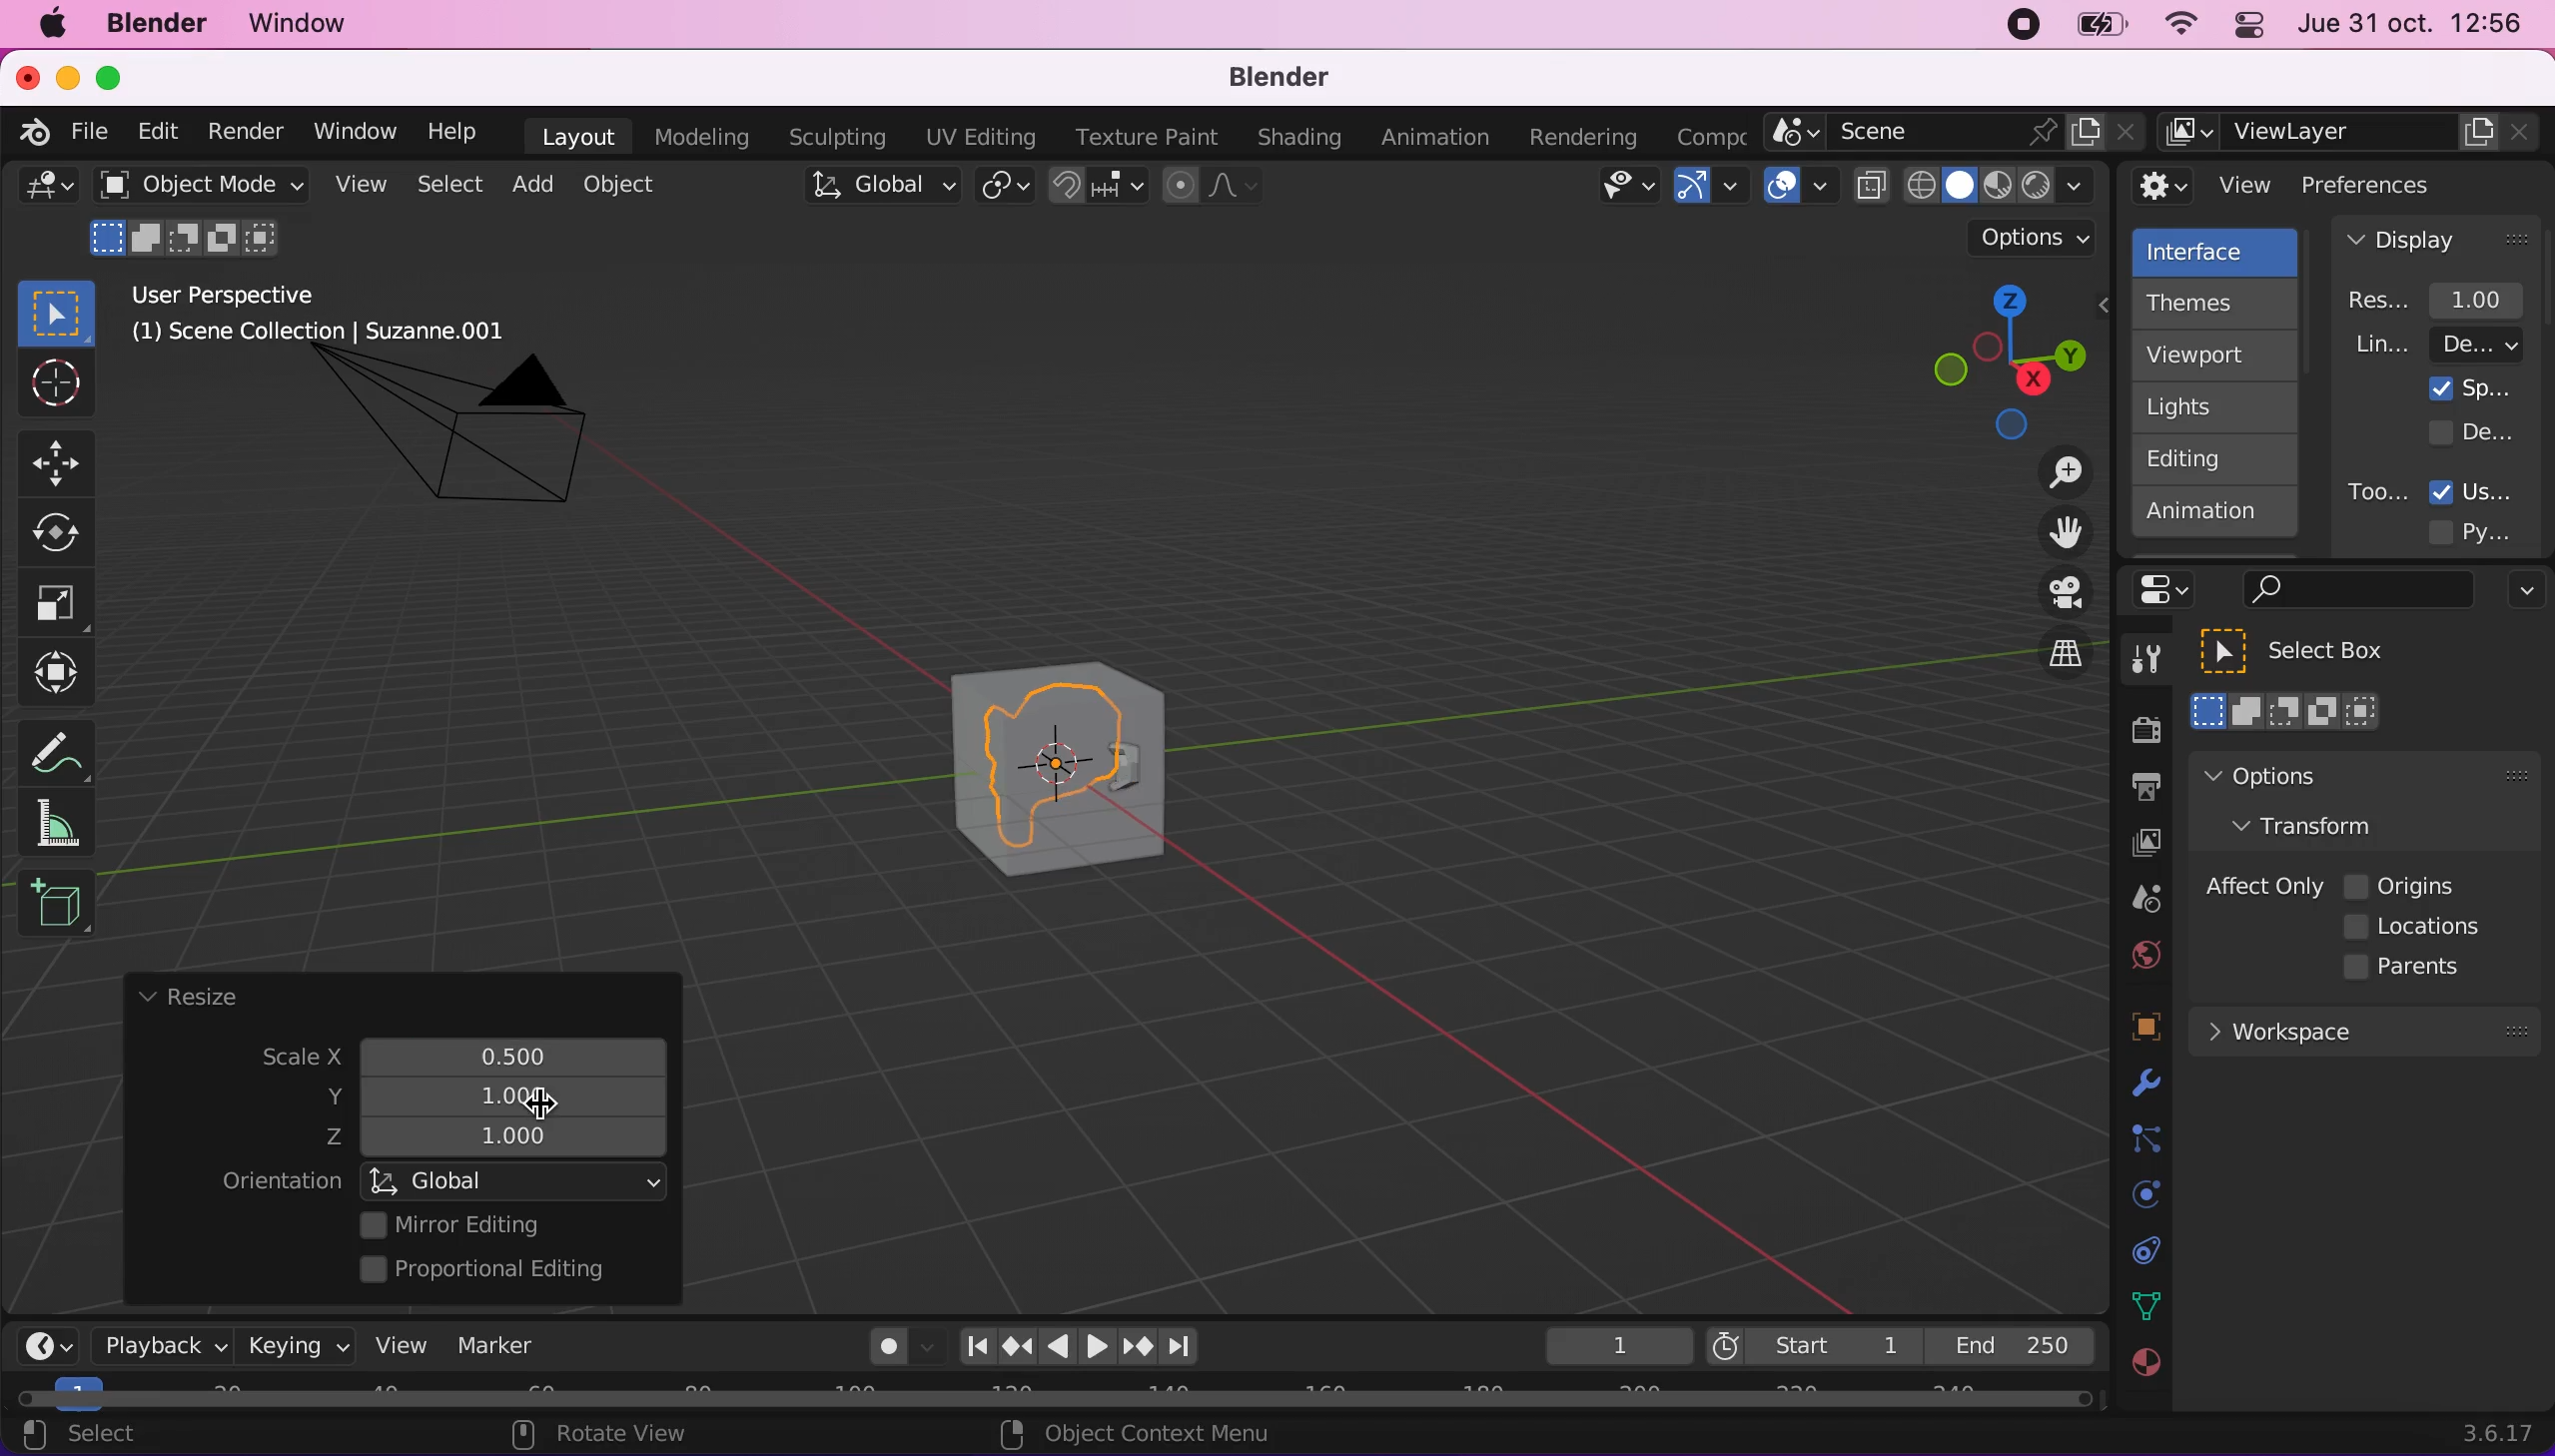 Image resolution: width=2555 pixels, height=1456 pixels. What do you see at coordinates (454, 130) in the screenshot?
I see `help` at bounding box center [454, 130].